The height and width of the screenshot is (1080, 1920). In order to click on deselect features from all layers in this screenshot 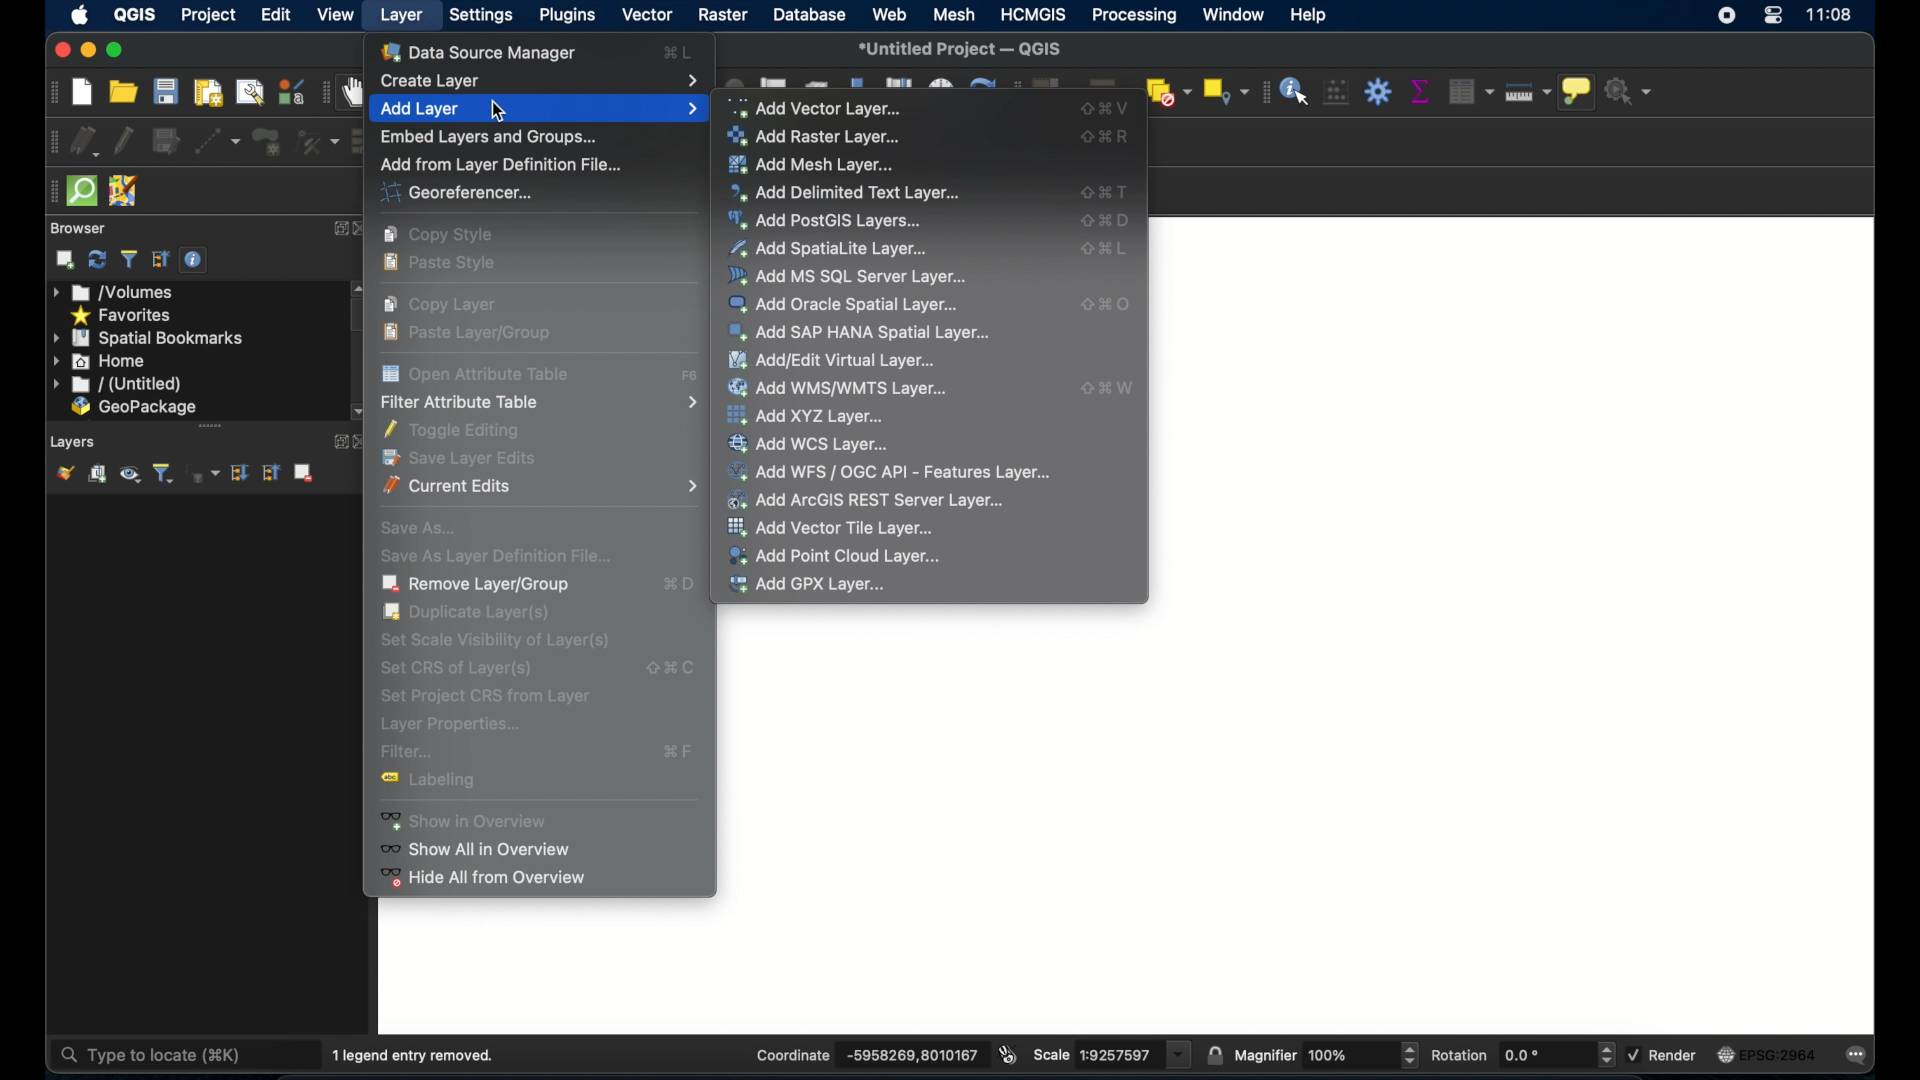, I will do `click(1168, 91)`.